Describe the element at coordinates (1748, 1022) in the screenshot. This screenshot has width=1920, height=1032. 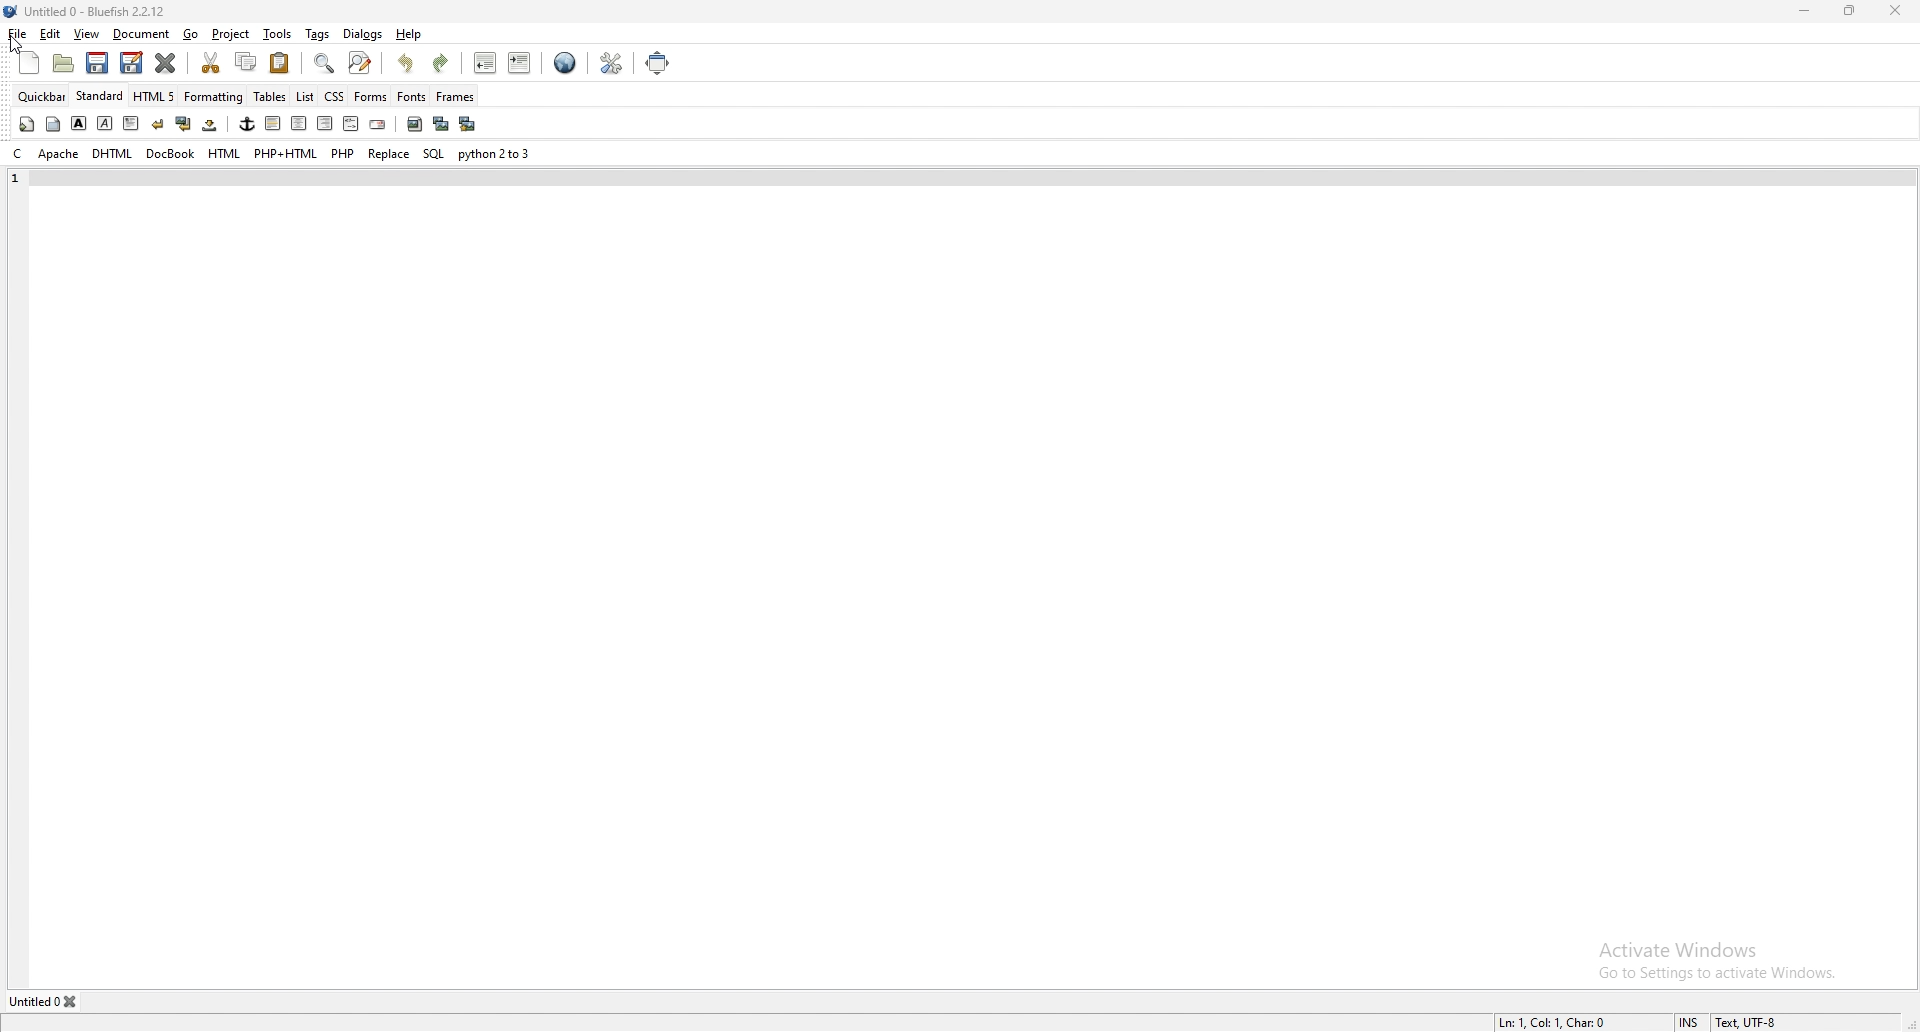
I see `Text, UTF-8` at that location.